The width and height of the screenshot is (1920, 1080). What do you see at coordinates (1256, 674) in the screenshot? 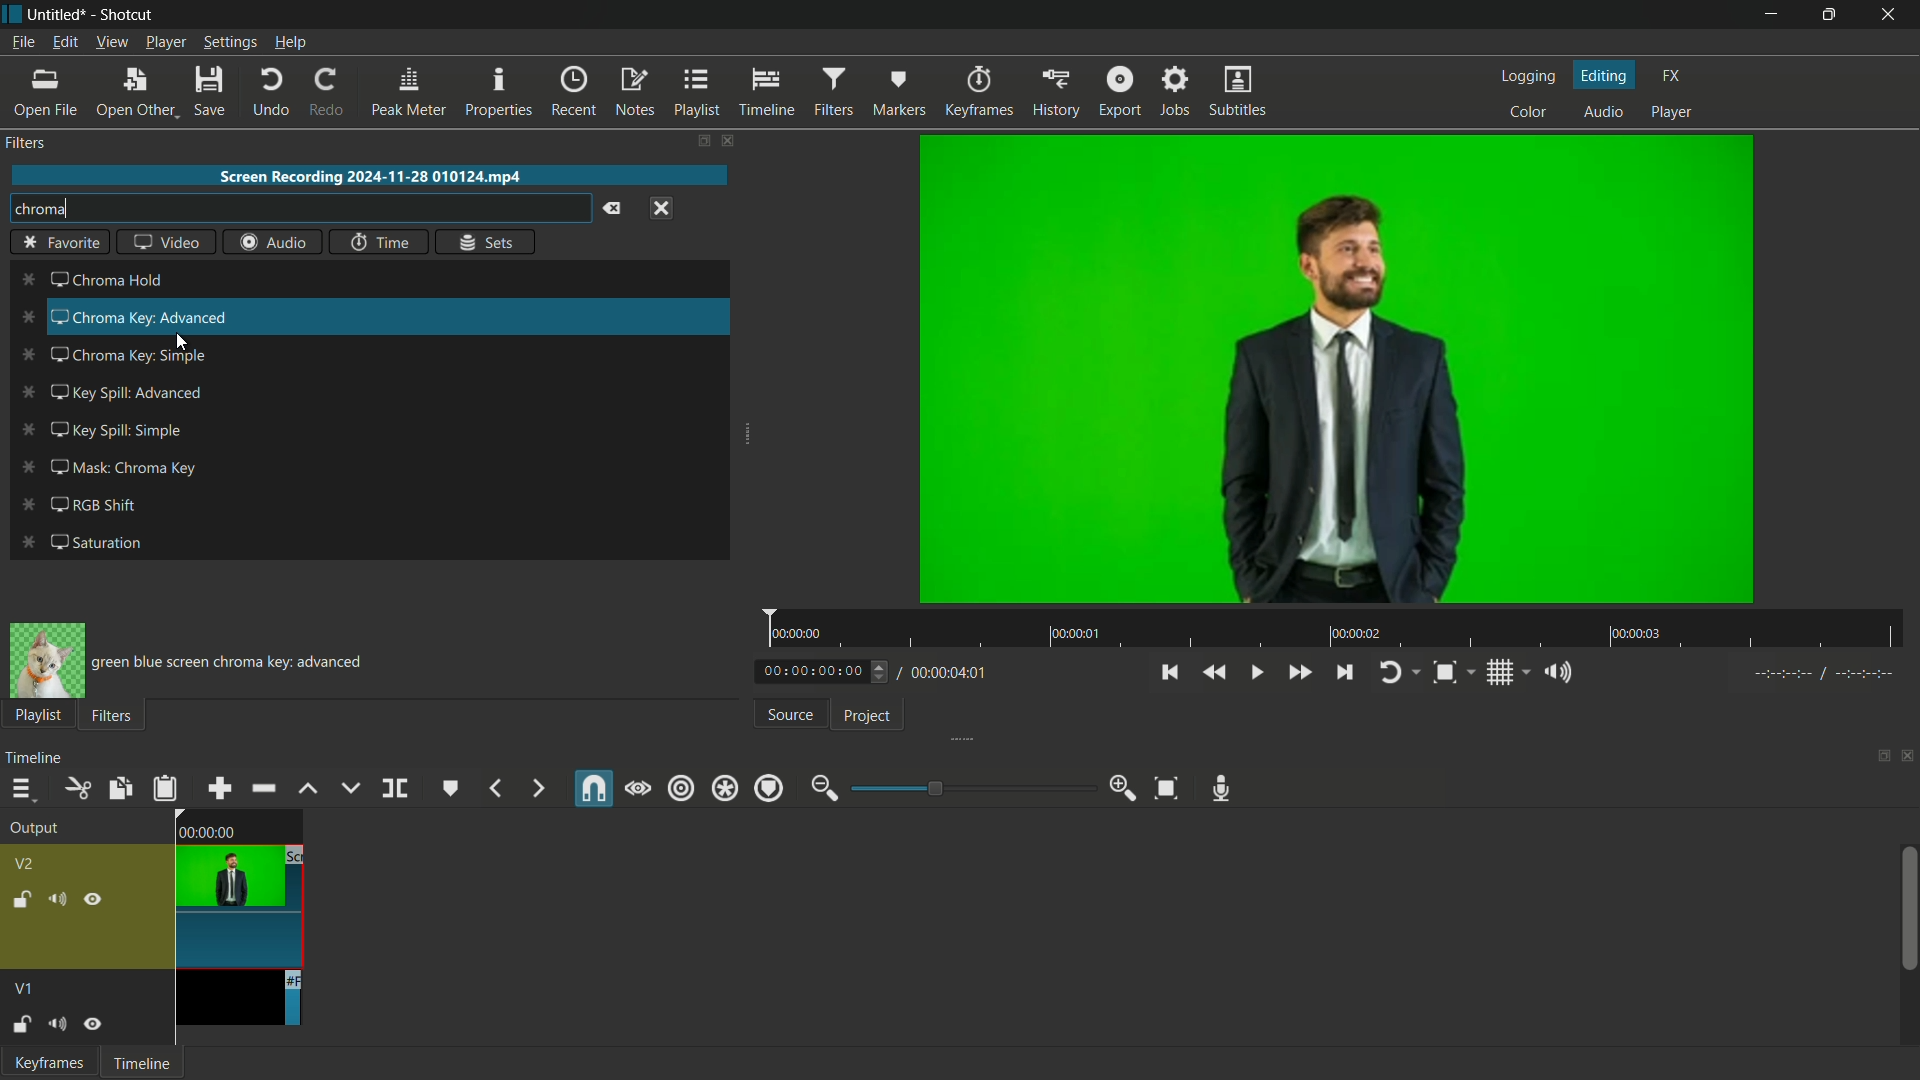
I see `toggle play or pause` at bounding box center [1256, 674].